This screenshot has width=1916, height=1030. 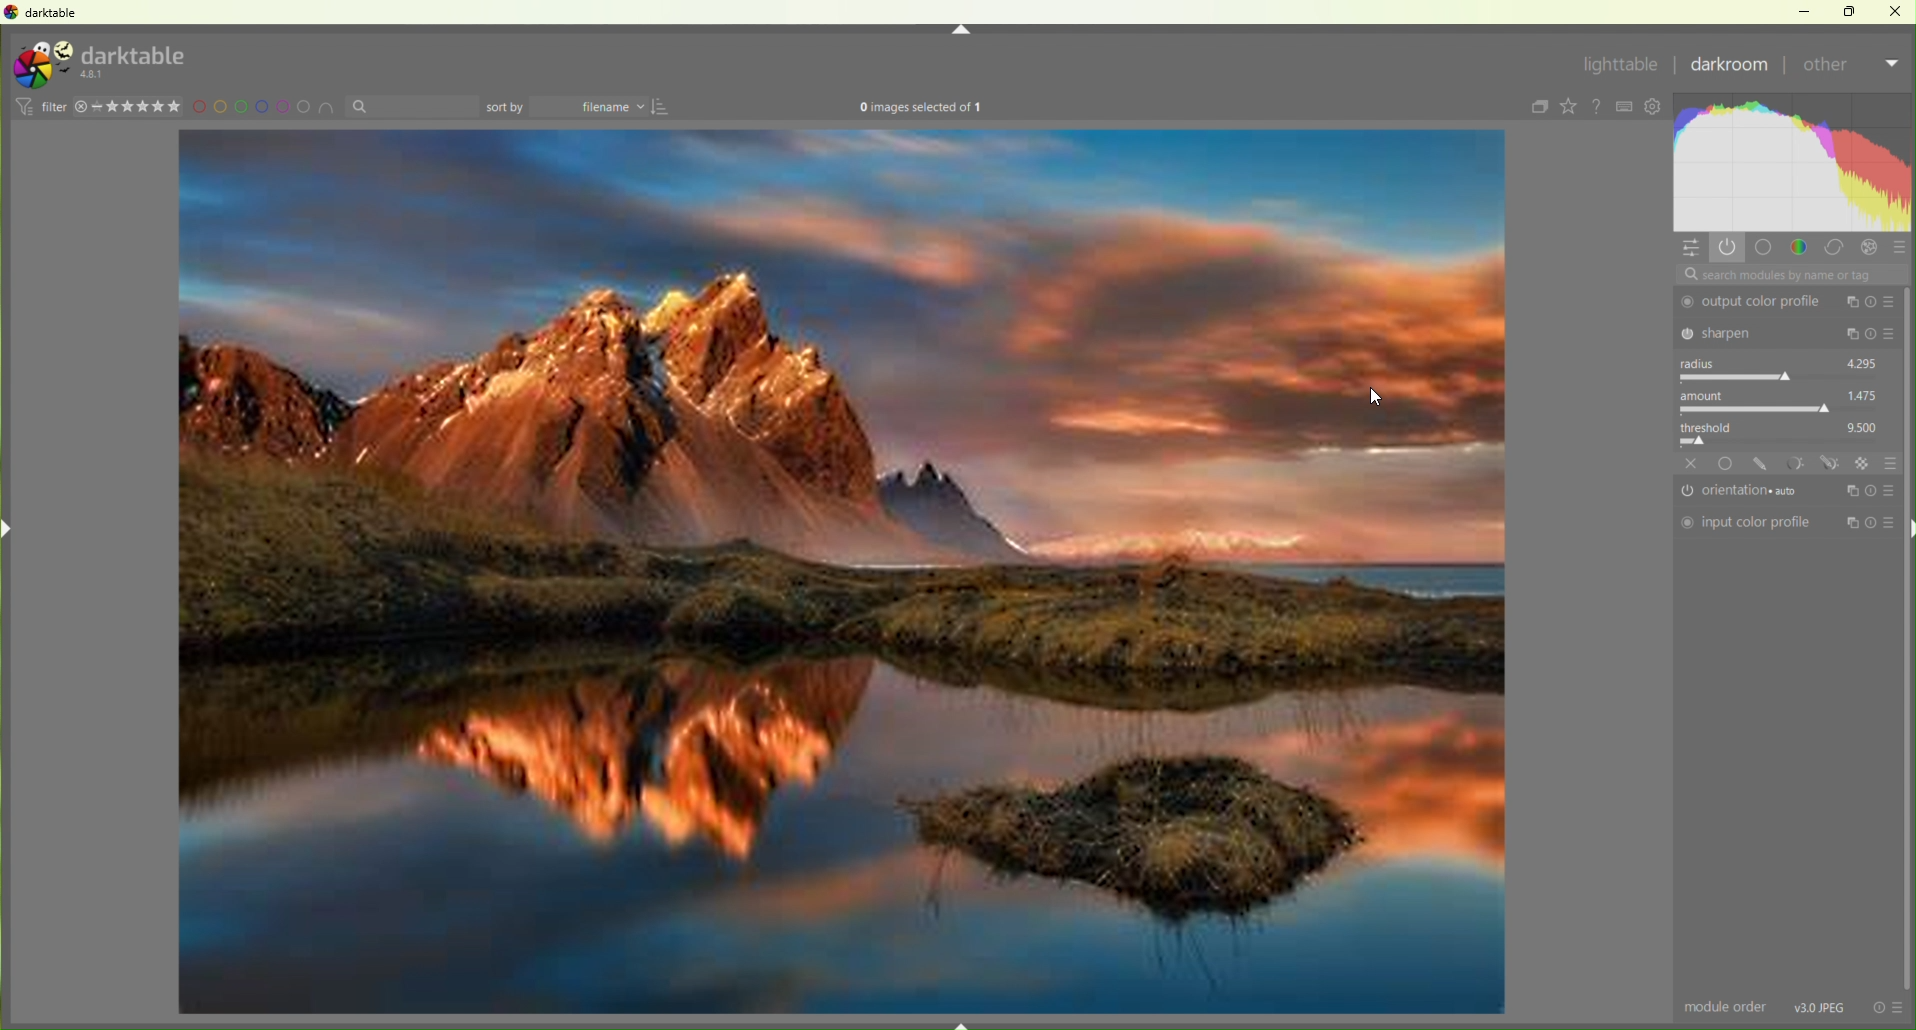 What do you see at coordinates (664, 107) in the screenshot?
I see `sort` at bounding box center [664, 107].